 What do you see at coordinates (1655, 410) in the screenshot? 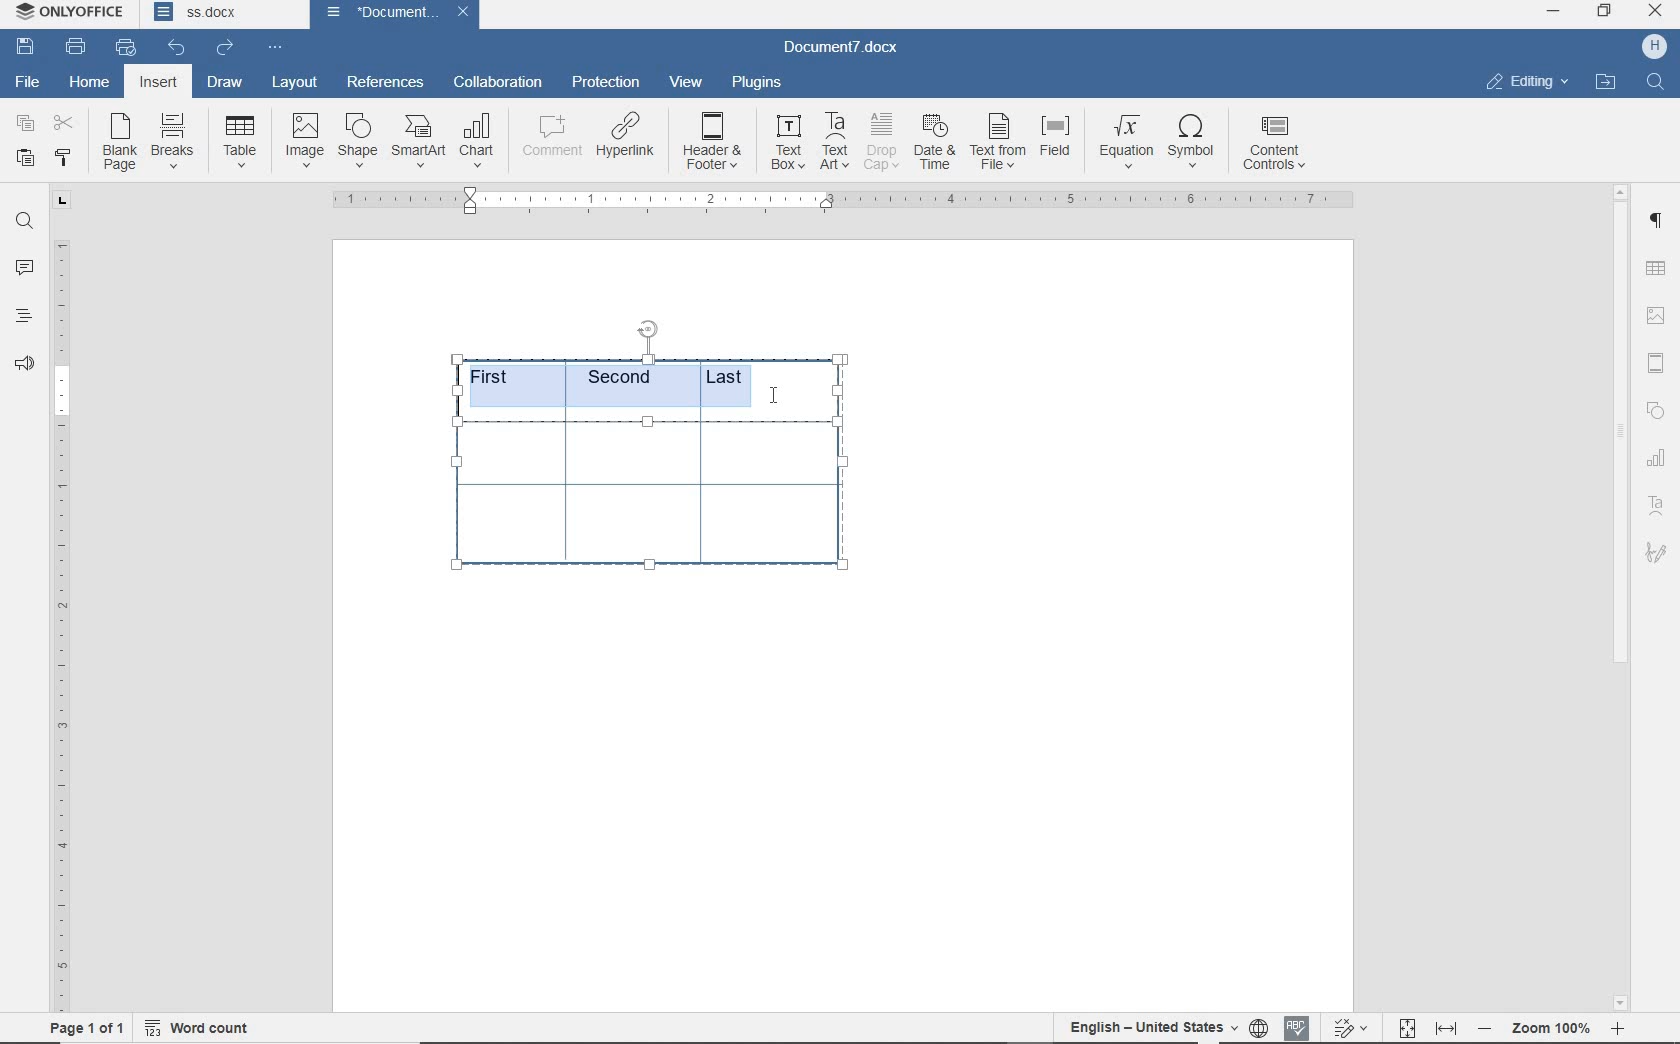
I see `SHAPE` at bounding box center [1655, 410].